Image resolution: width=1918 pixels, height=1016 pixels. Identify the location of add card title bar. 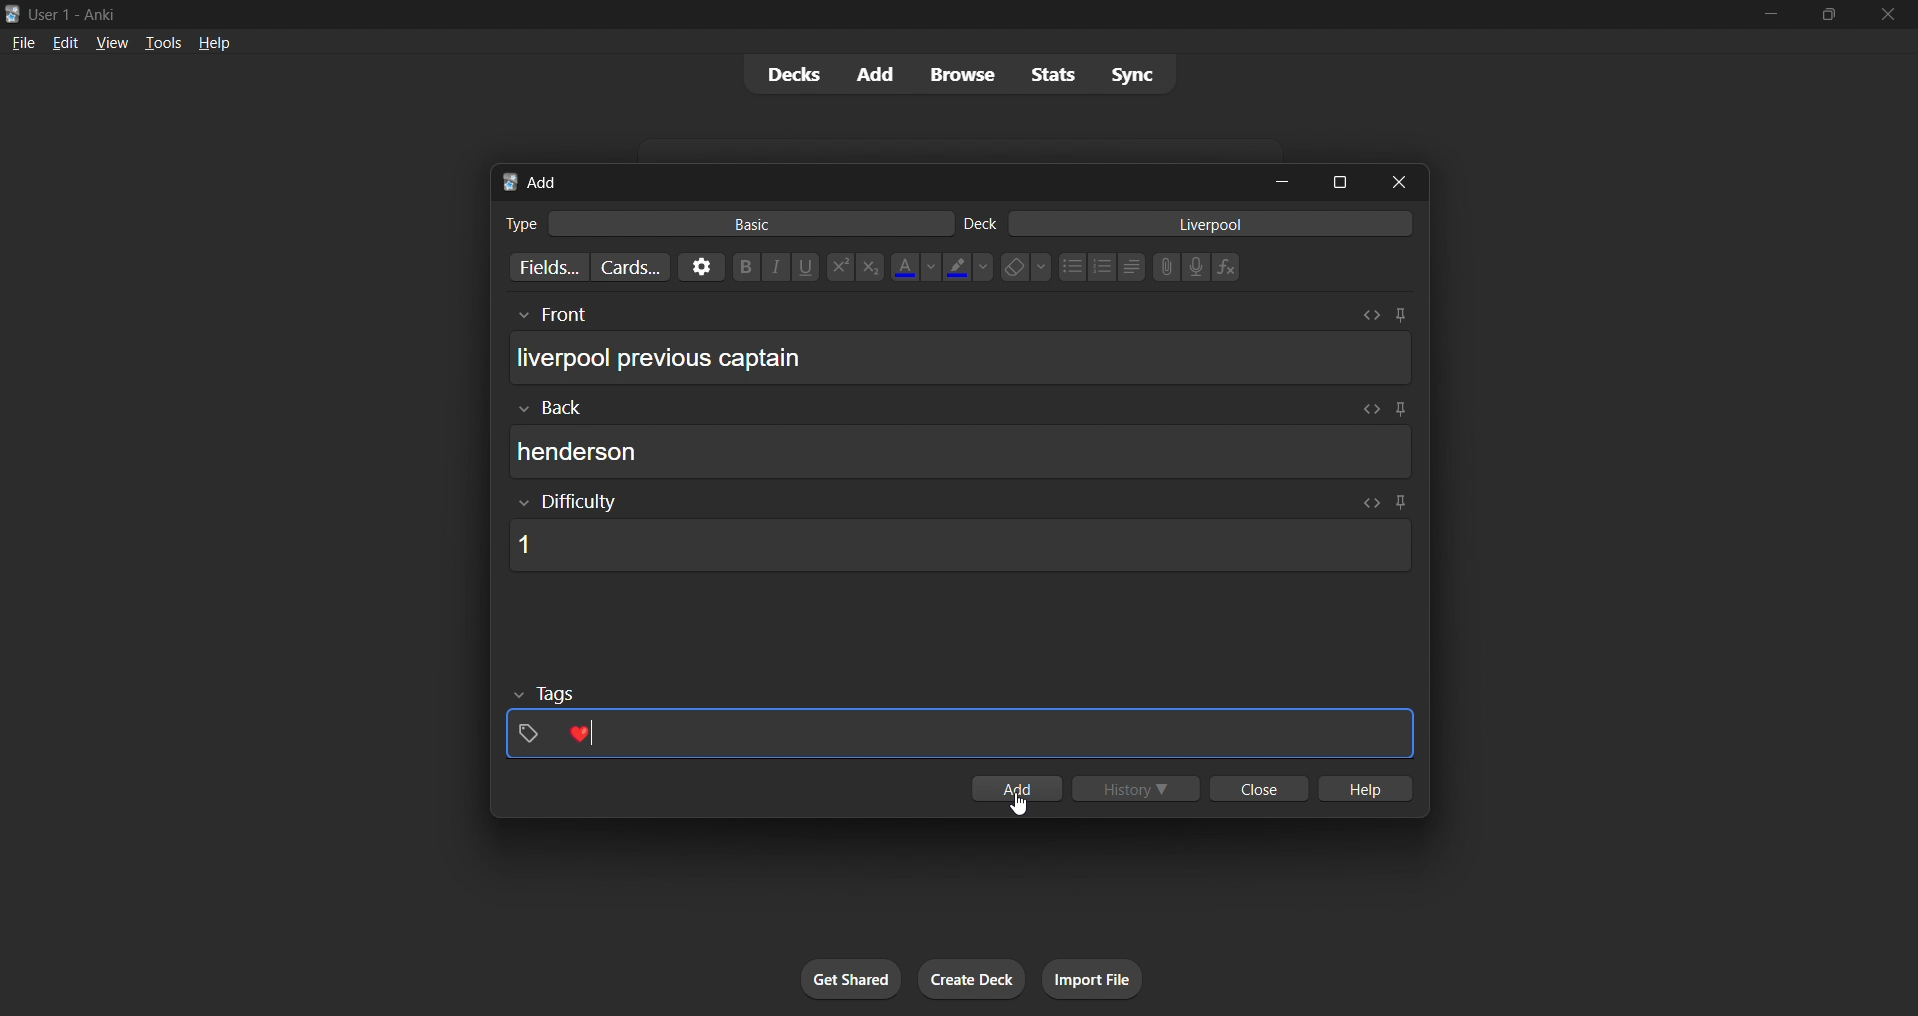
(874, 179).